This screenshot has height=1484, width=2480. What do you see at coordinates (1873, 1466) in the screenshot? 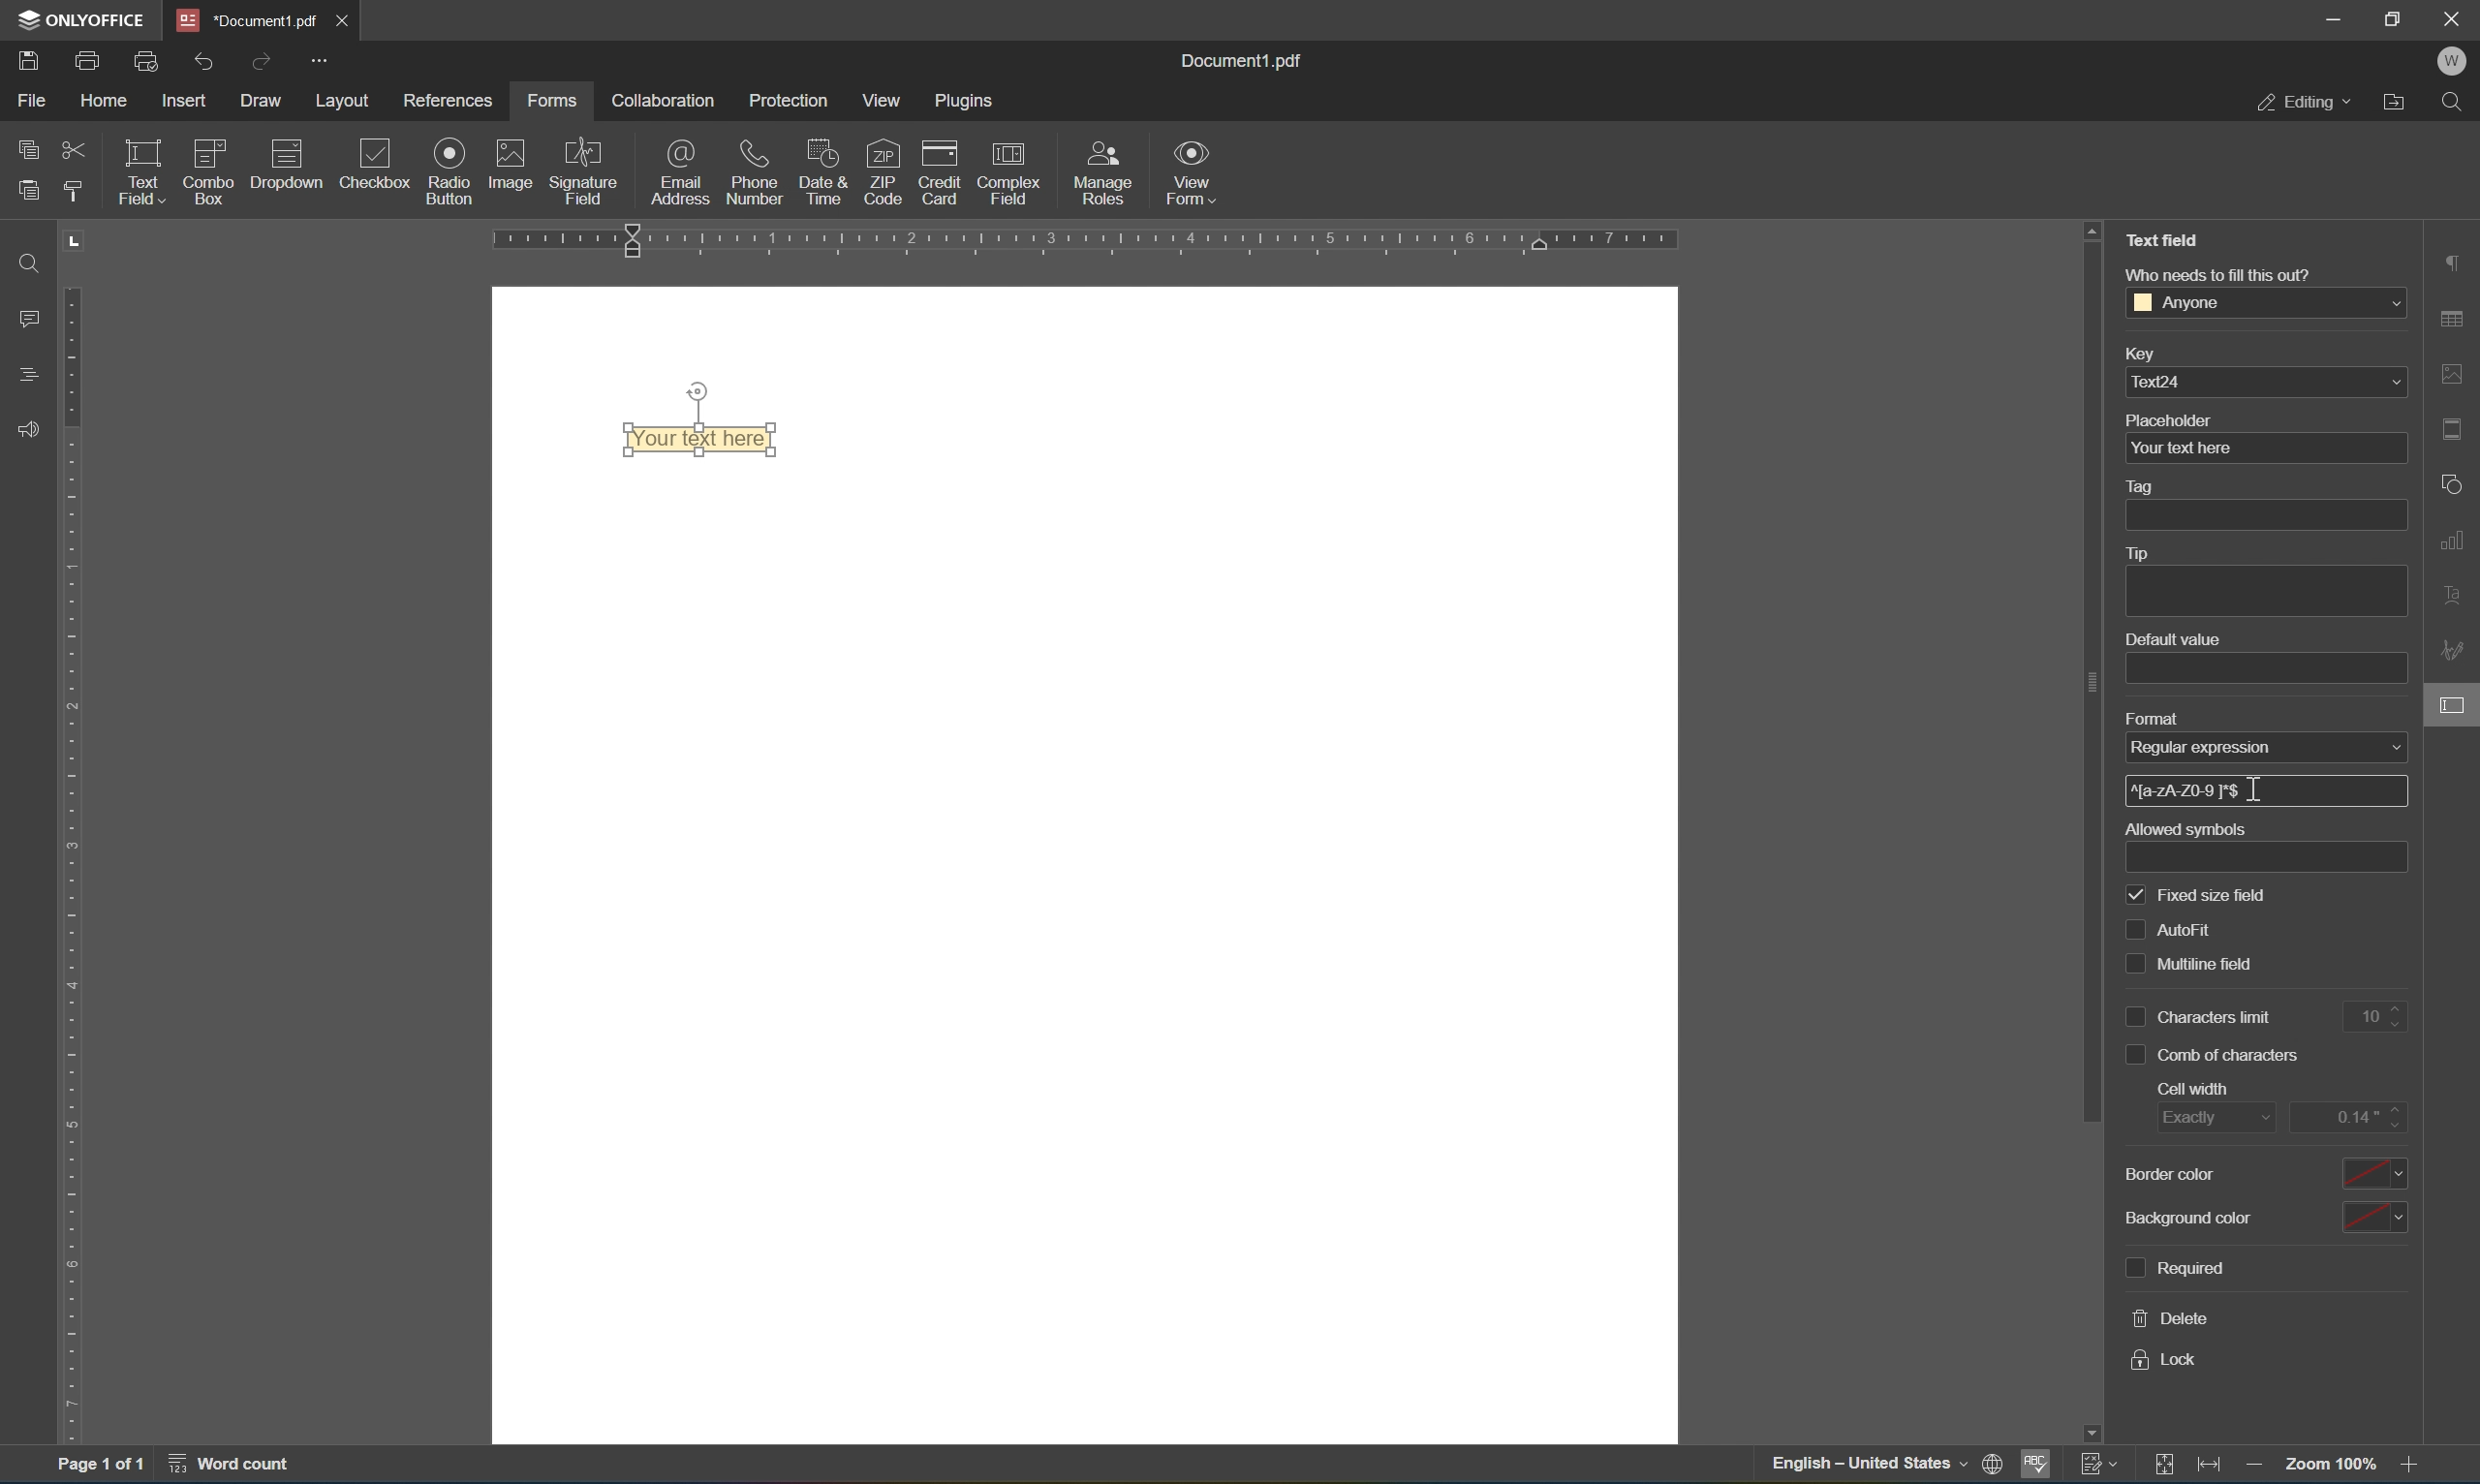
I see `english - united states` at bounding box center [1873, 1466].